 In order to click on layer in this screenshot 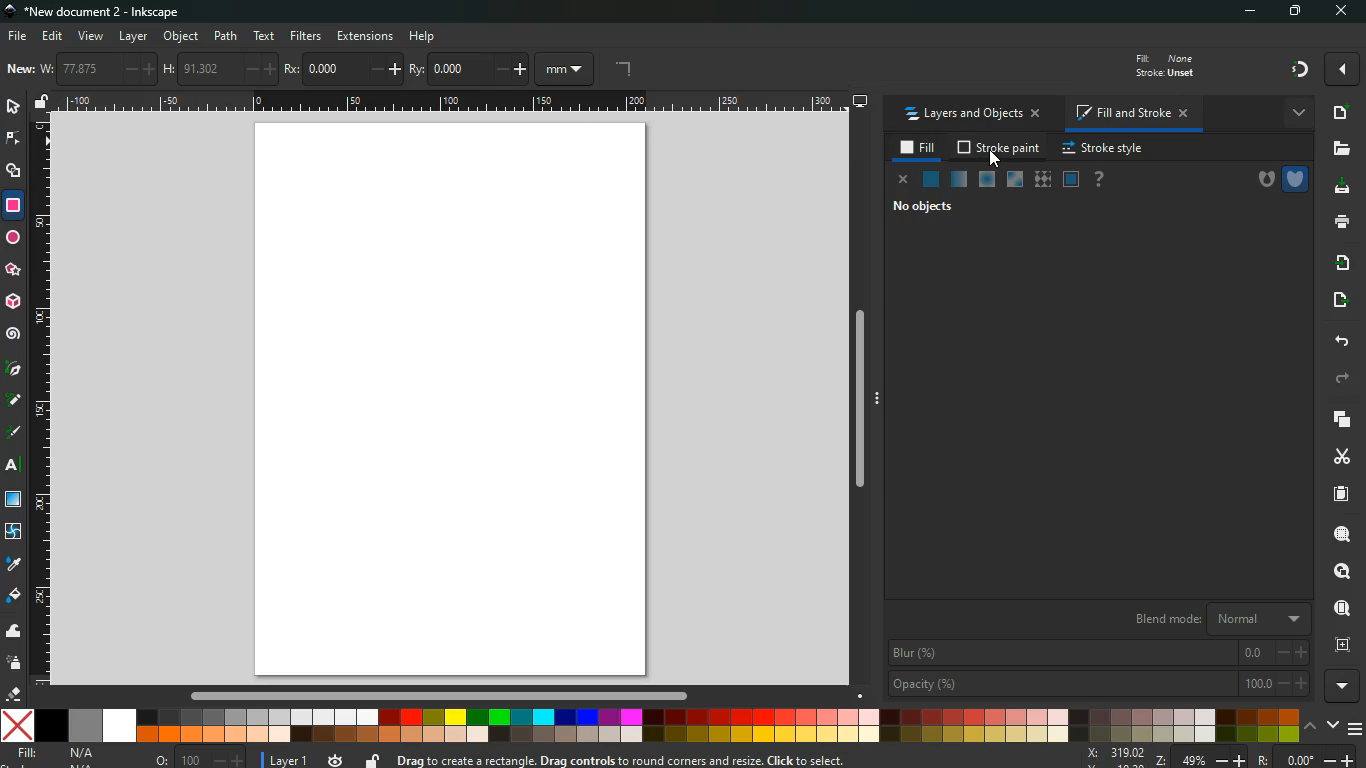, I will do `click(137, 36)`.